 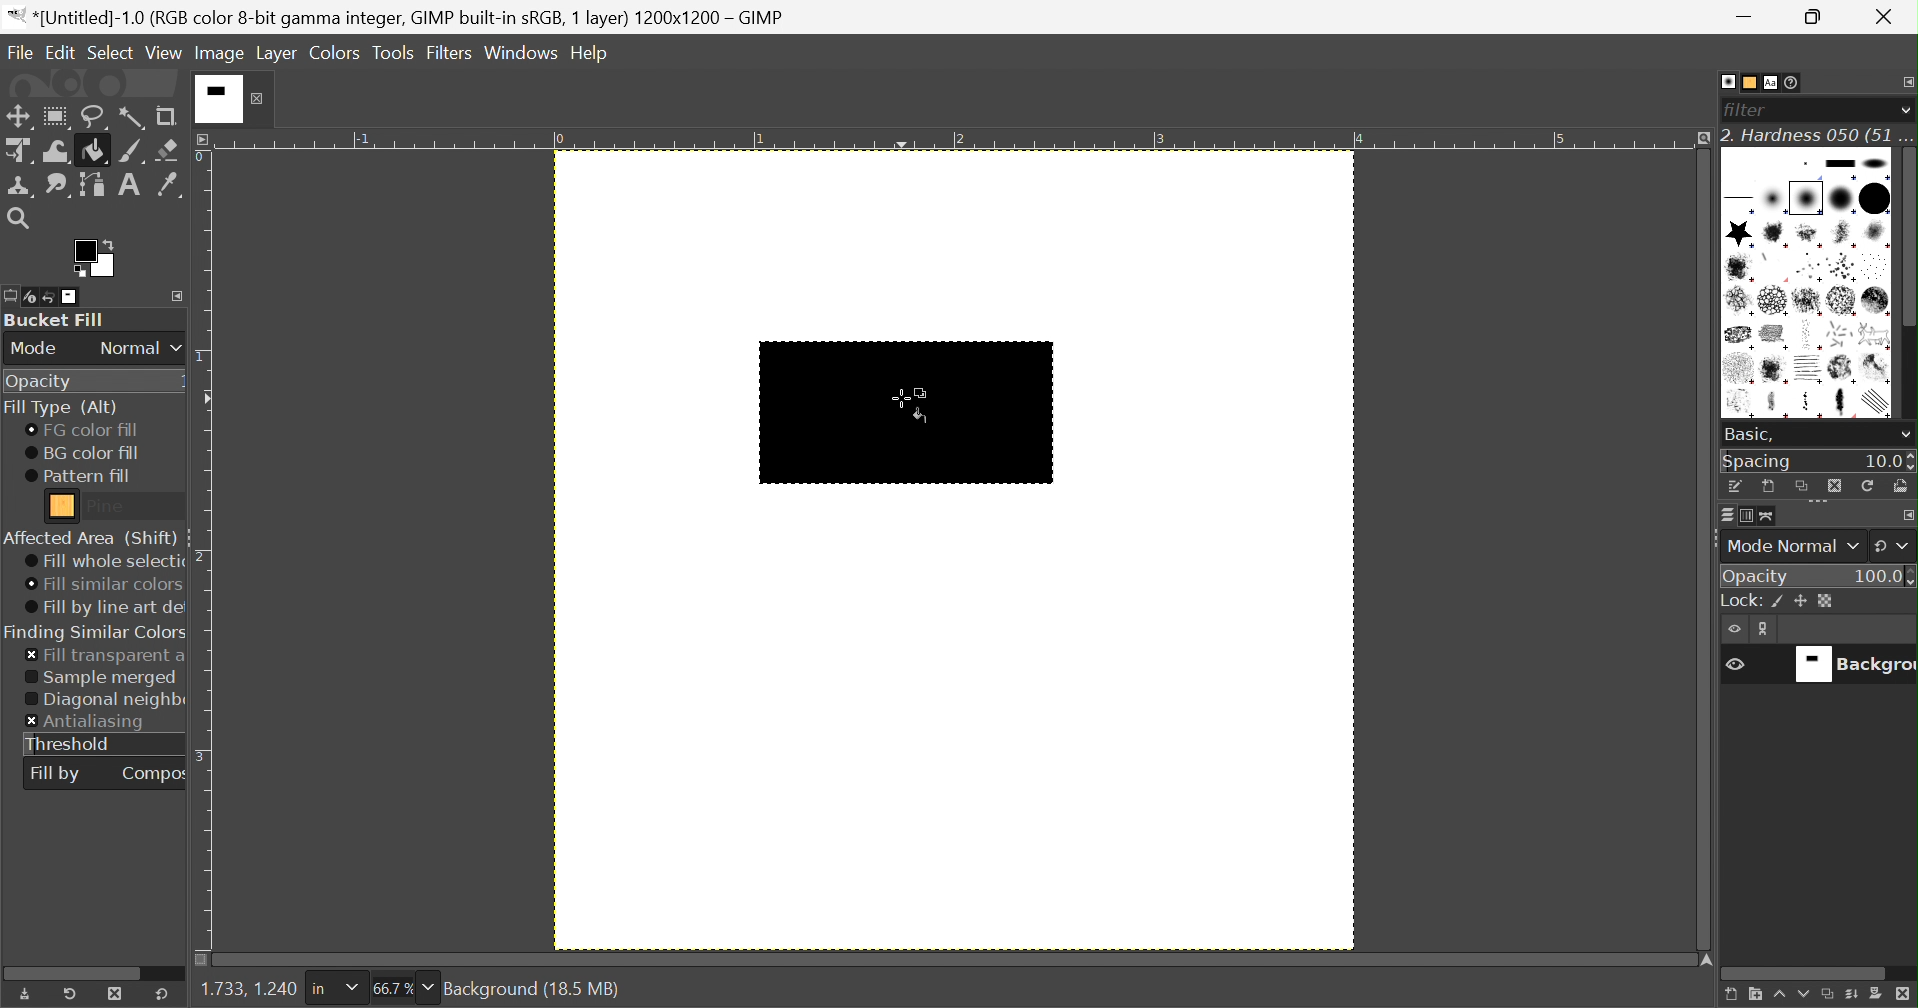 I want to click on Background (18.1 MB), so click(x=533, y=989).